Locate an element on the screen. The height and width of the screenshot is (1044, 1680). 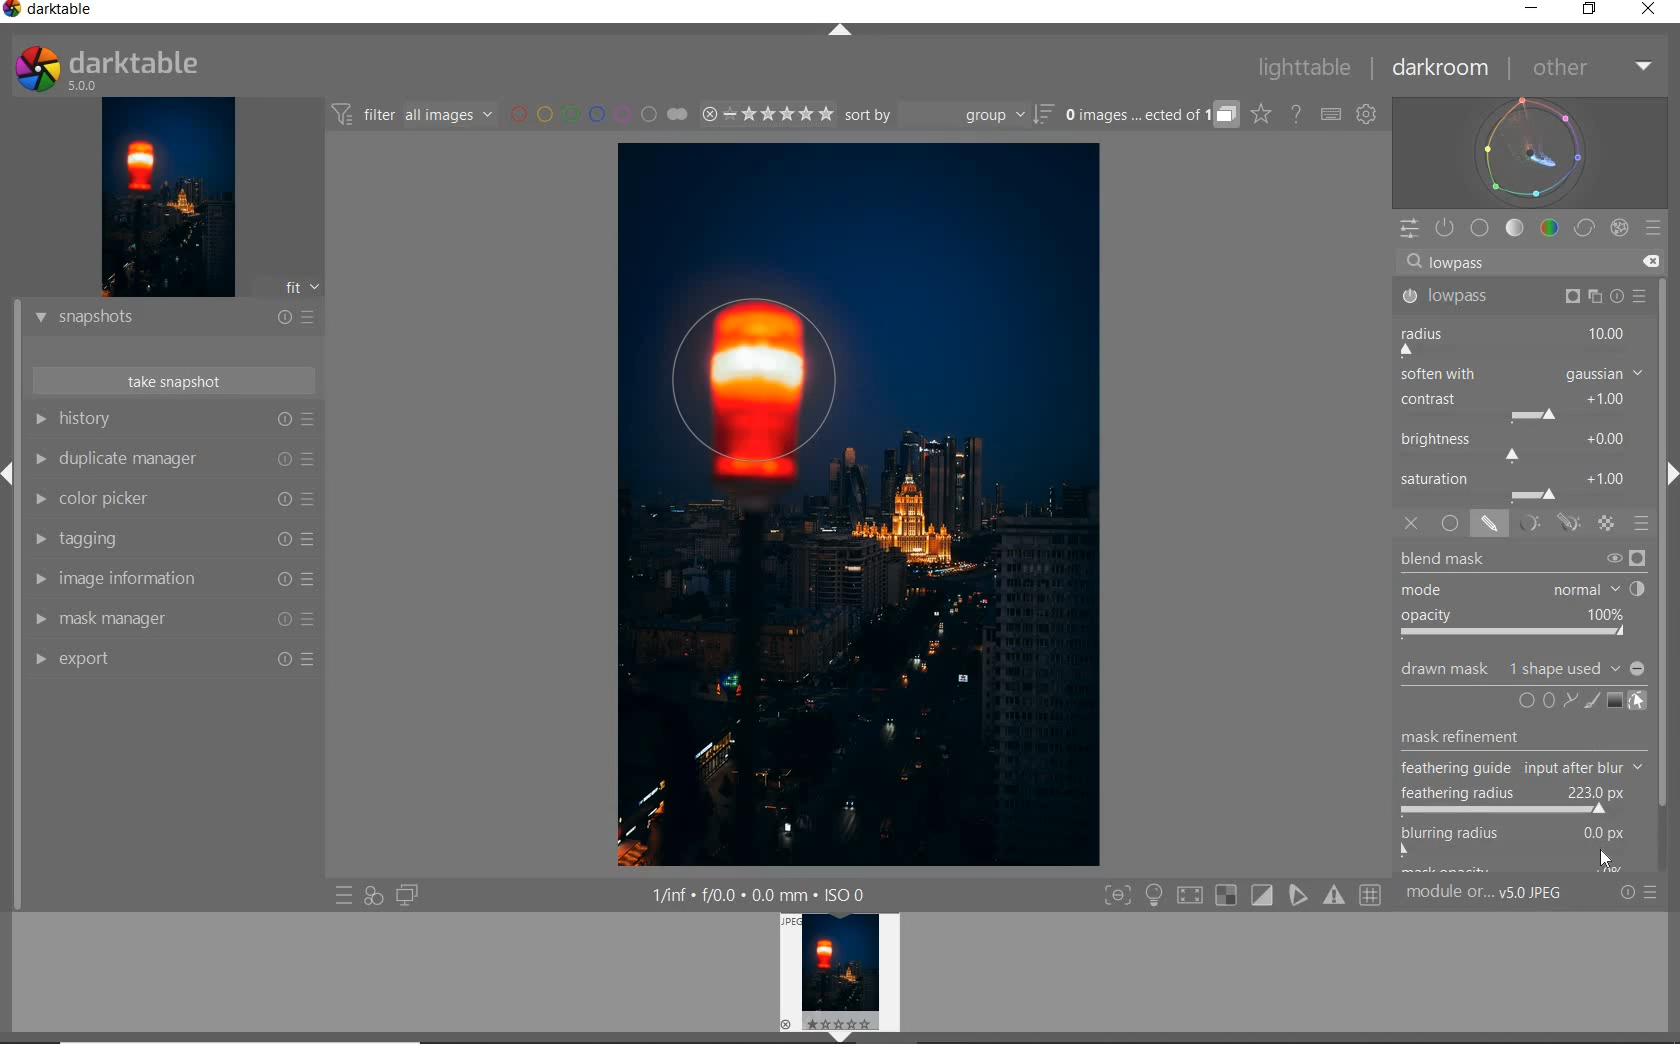
DARKROOM is located at coordinates (1444, 69).